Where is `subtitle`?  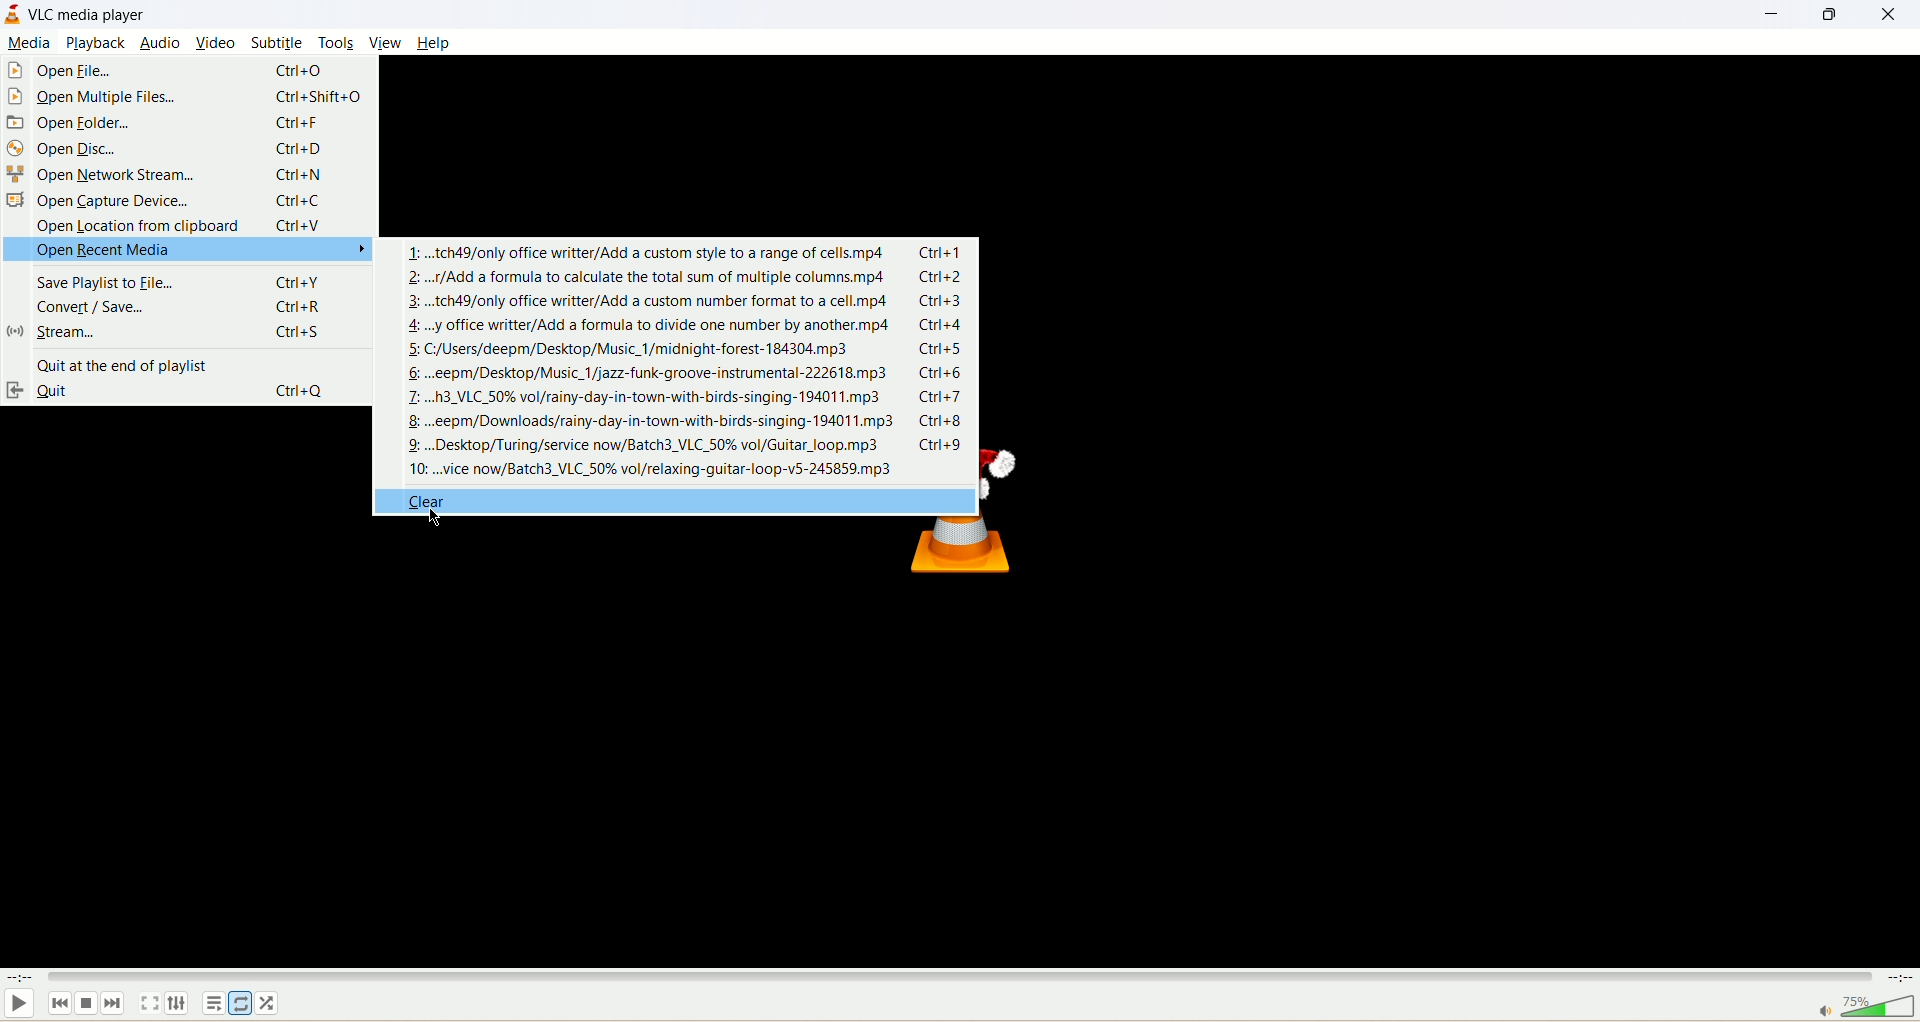 subtitle is located at coordinates (277, 43).